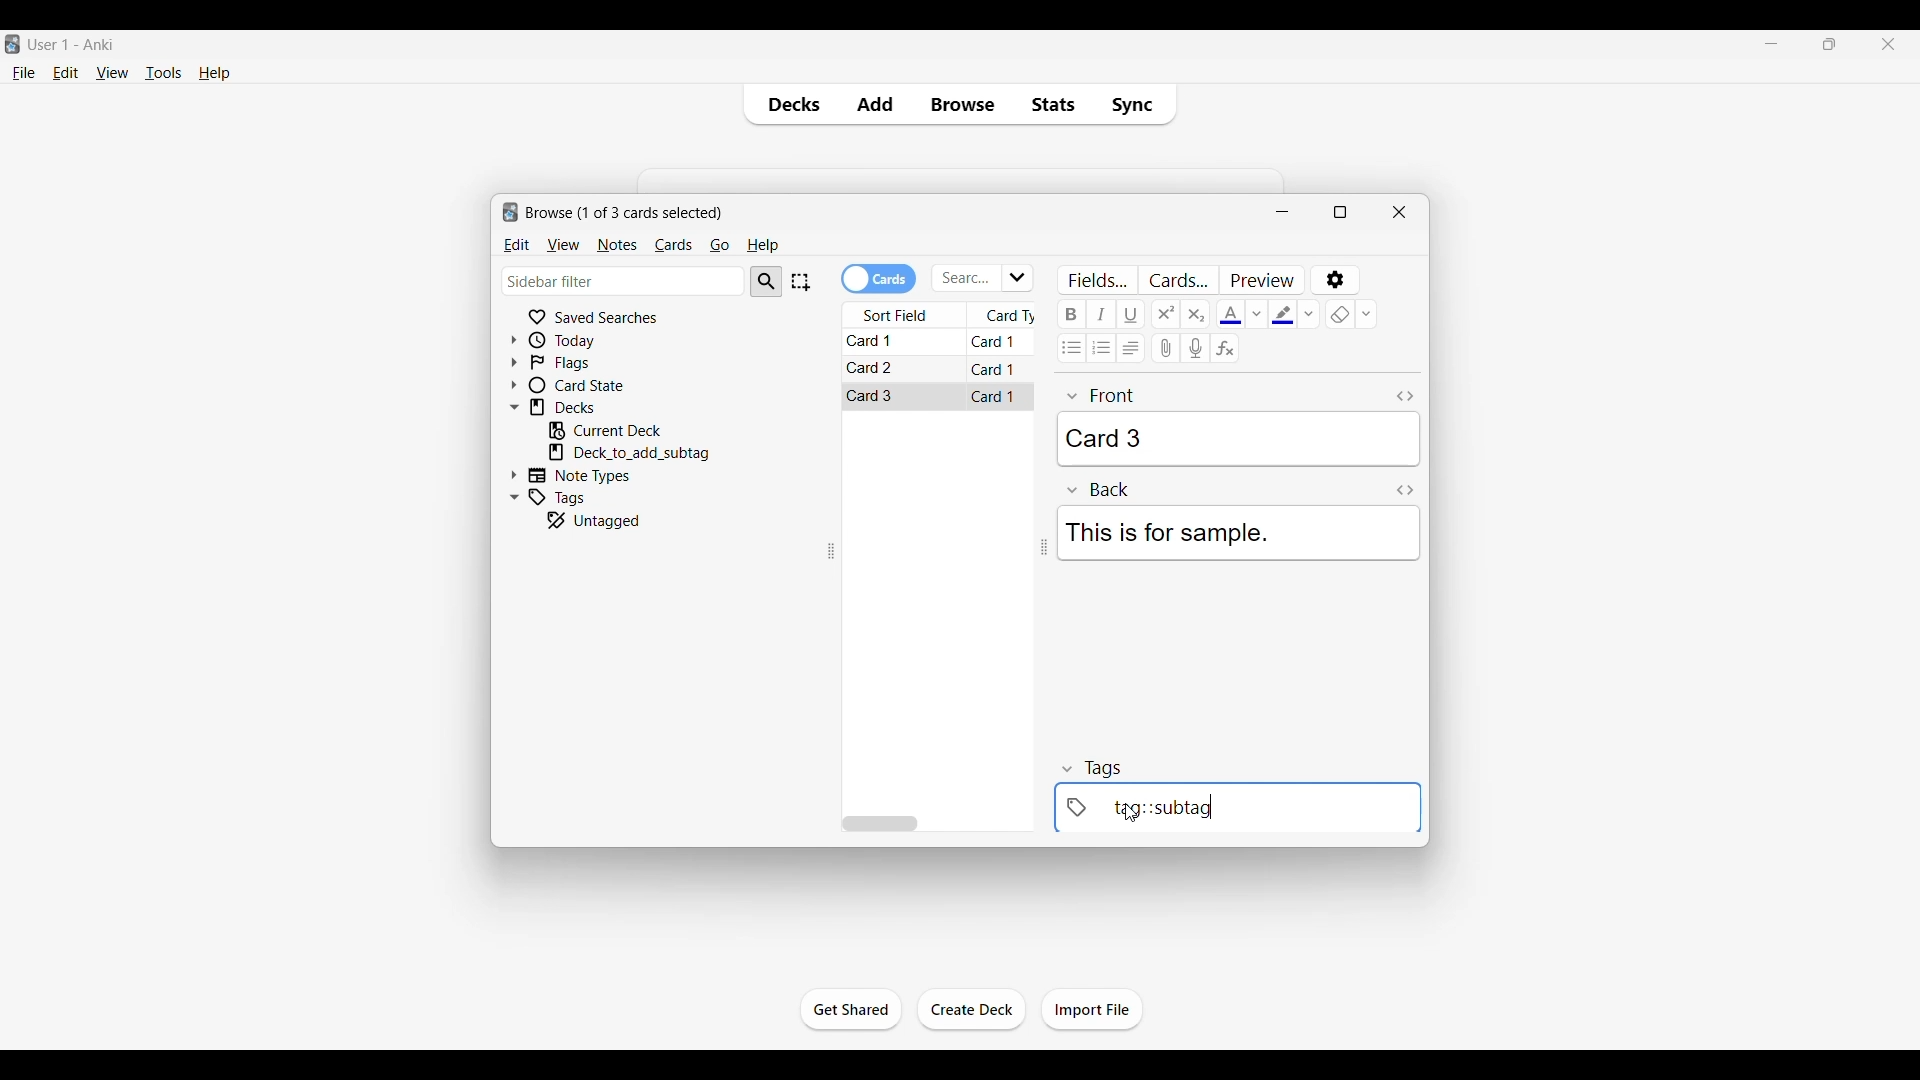 This screenshot has width=1920, height=1080. I want to click on Click to go to Flags , so click(592, 363).